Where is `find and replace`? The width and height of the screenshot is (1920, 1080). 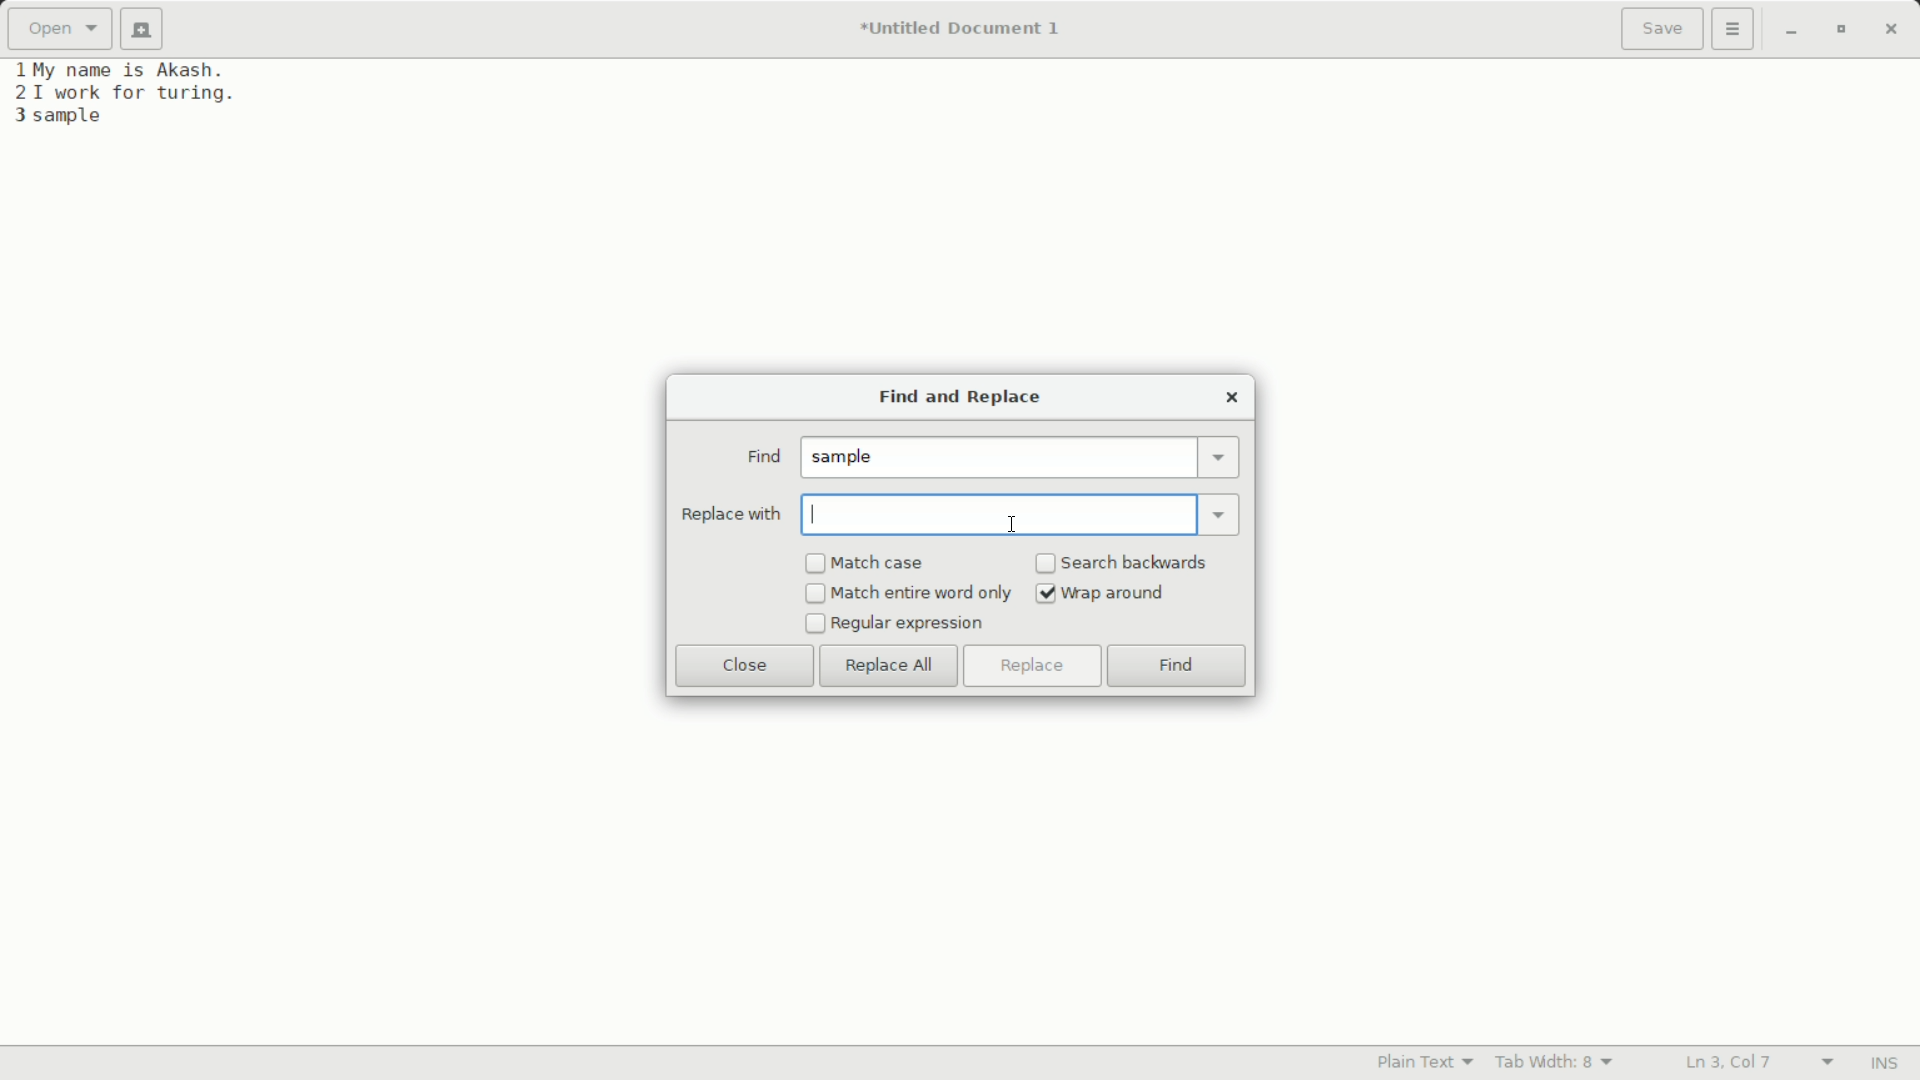
find and replace is located at coordinates (956, 399).